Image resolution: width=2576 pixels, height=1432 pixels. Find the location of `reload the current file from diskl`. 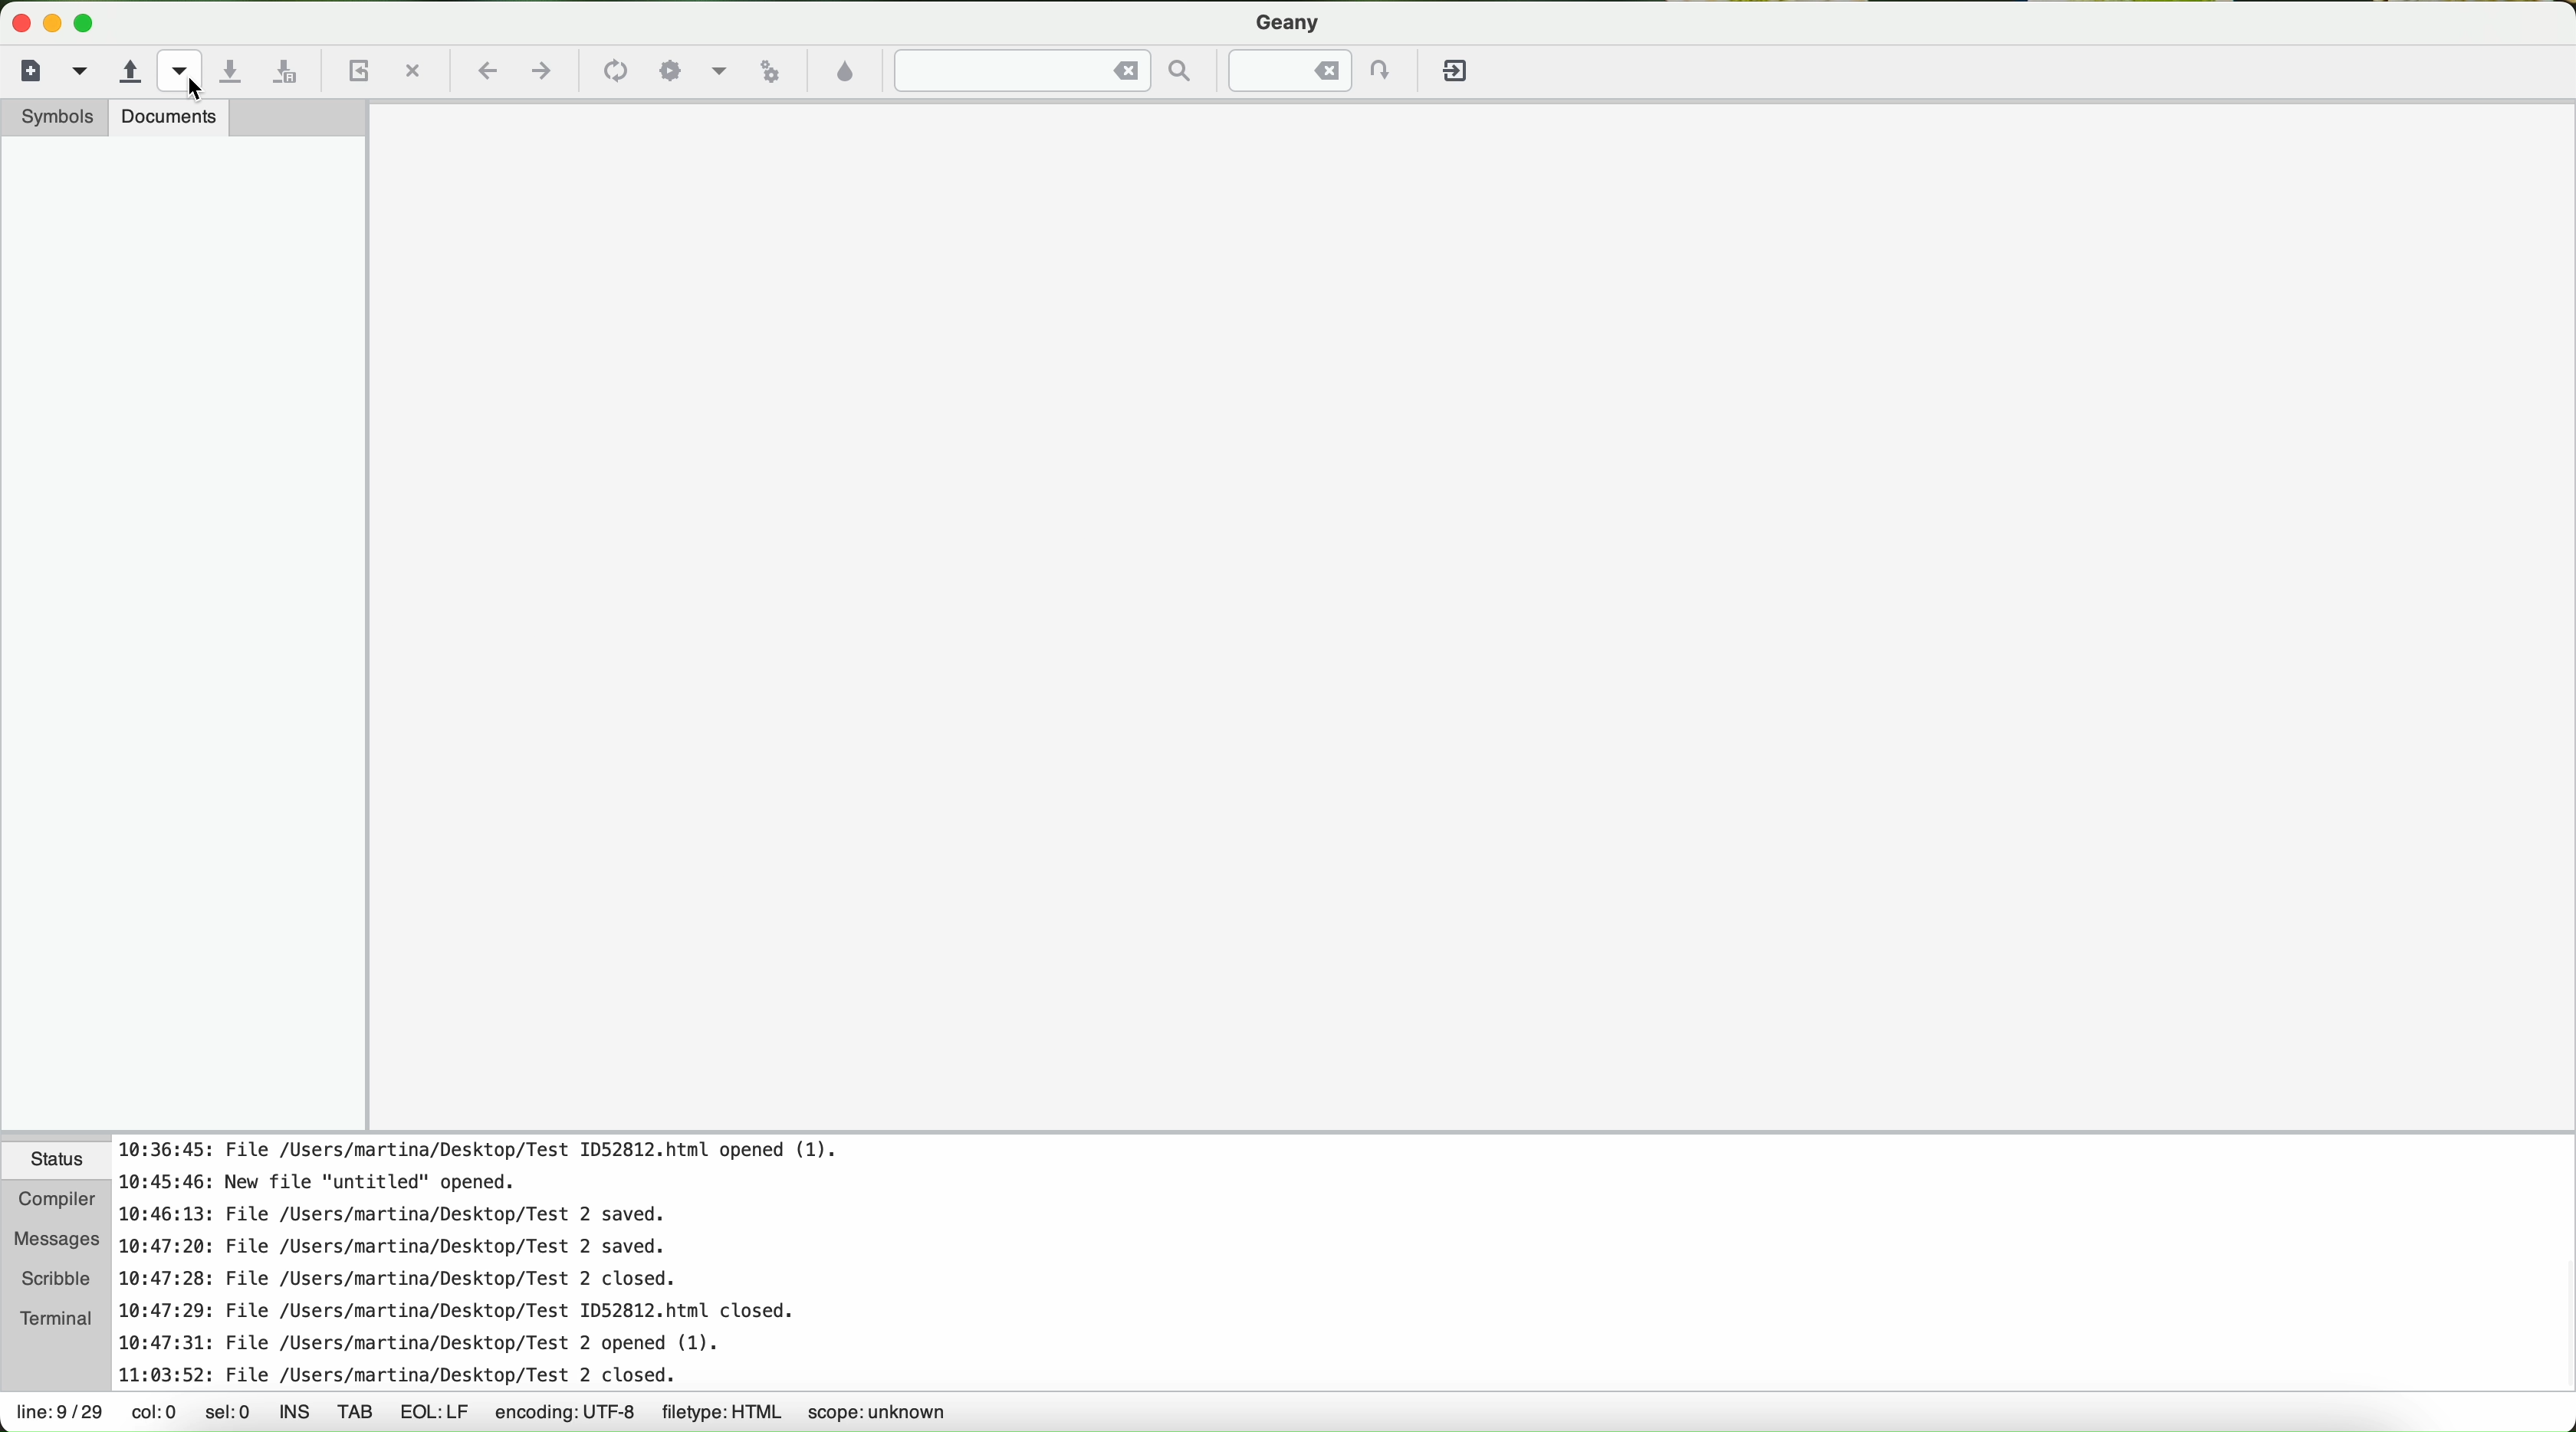

reload the current file from diskl is located at coordinates (356, 73).